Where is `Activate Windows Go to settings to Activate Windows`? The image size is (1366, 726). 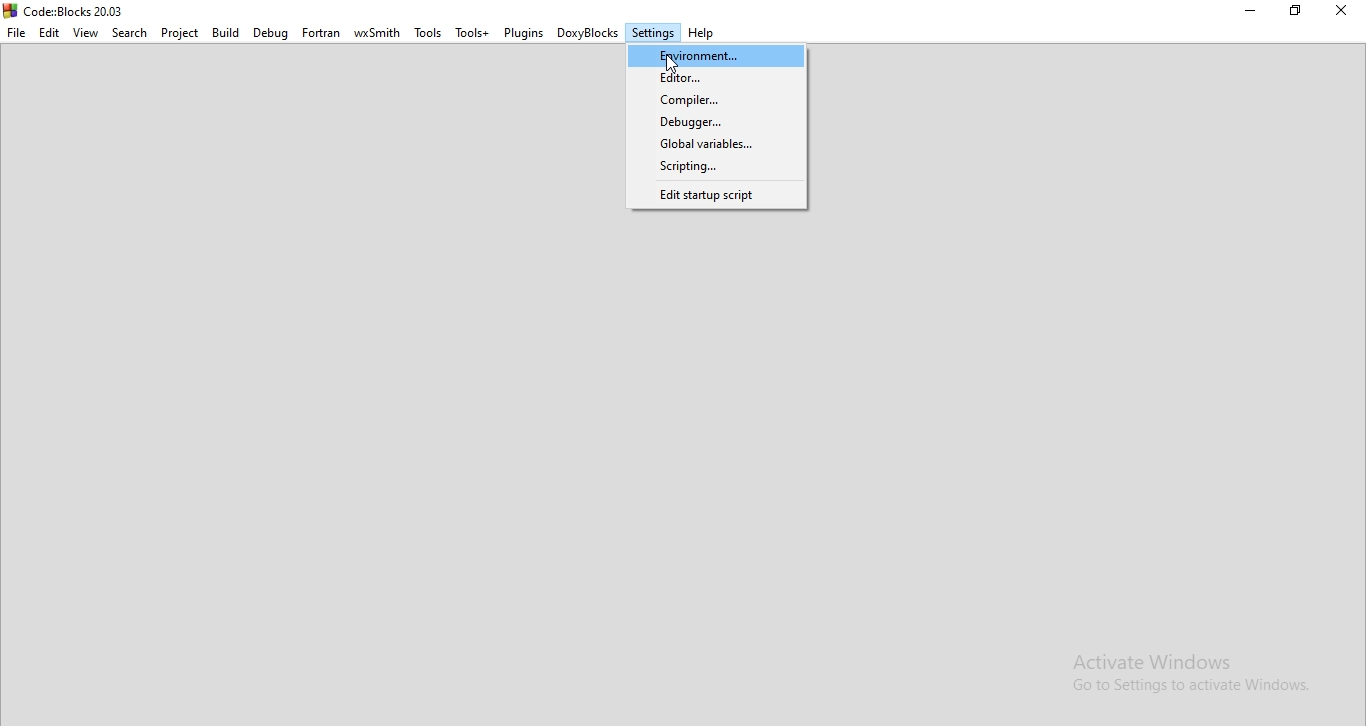
Activate Windows Go to settings to Activate Windows is located at coordinates (1198, 677).